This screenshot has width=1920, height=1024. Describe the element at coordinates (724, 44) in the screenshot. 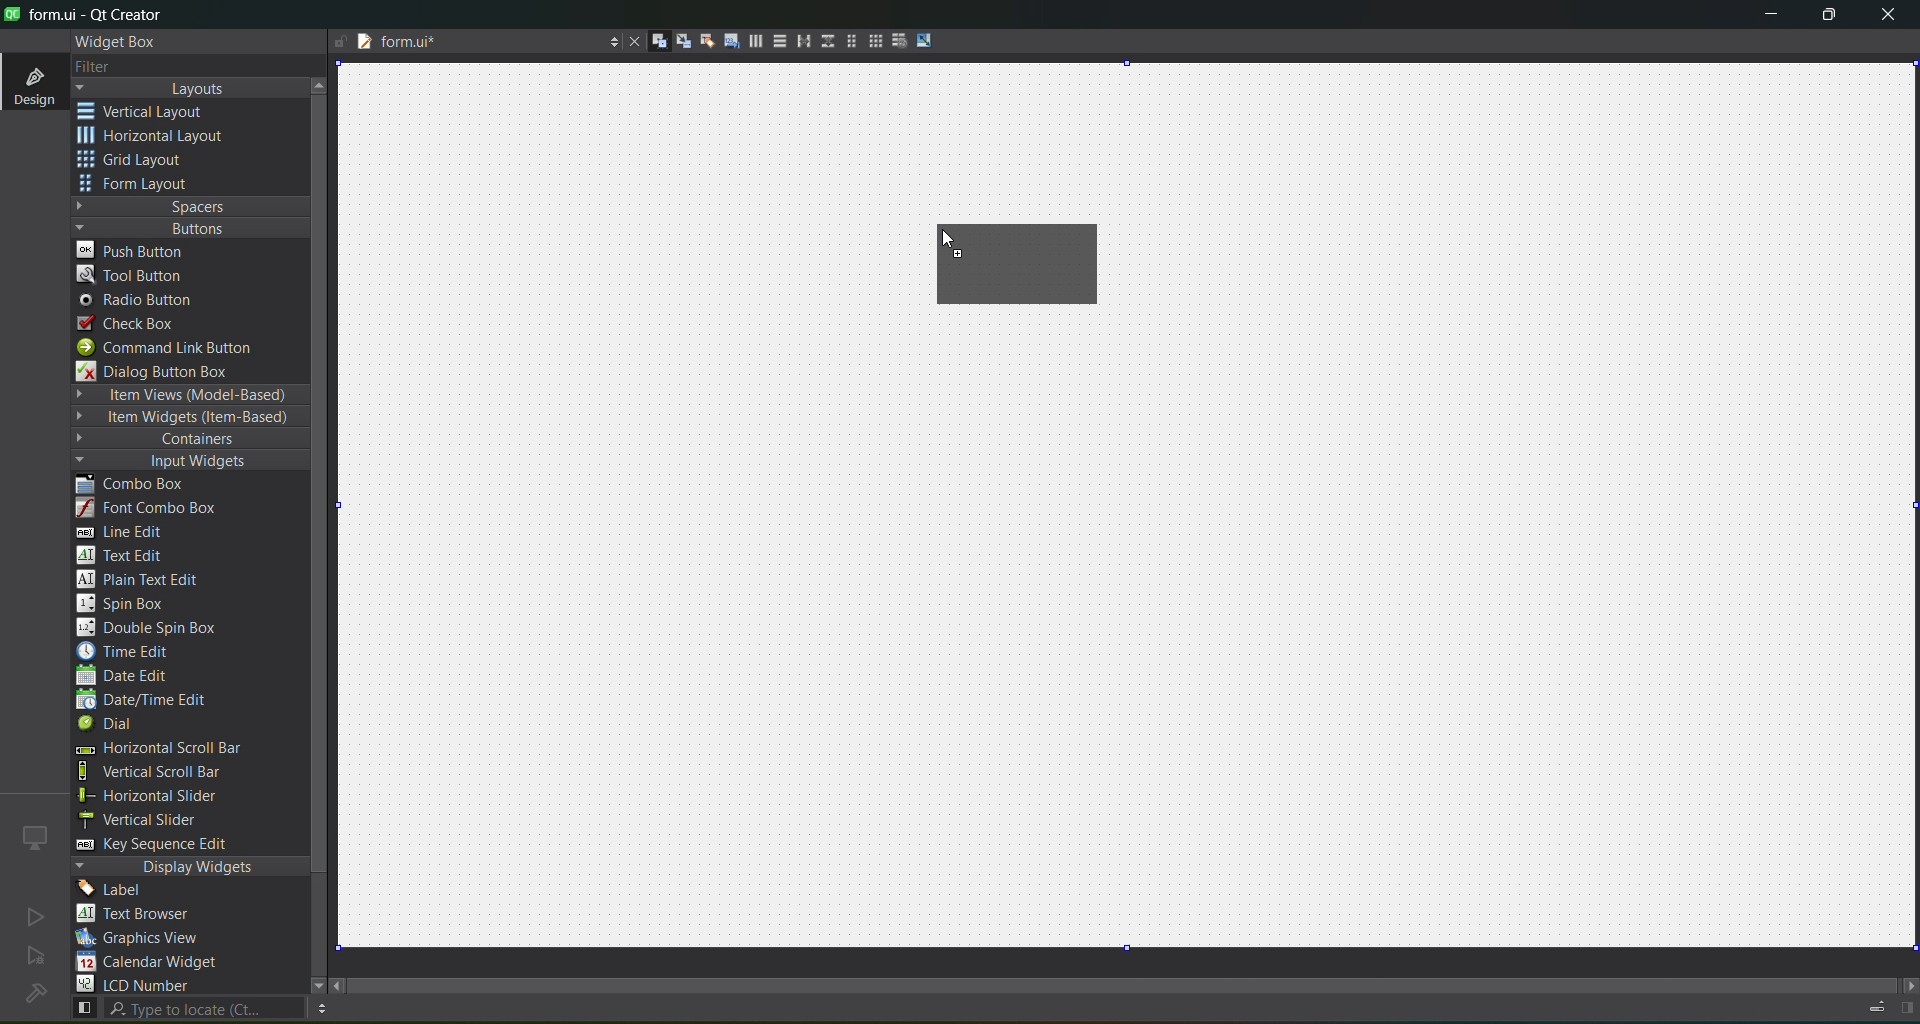

I see `edit tab` at that location.